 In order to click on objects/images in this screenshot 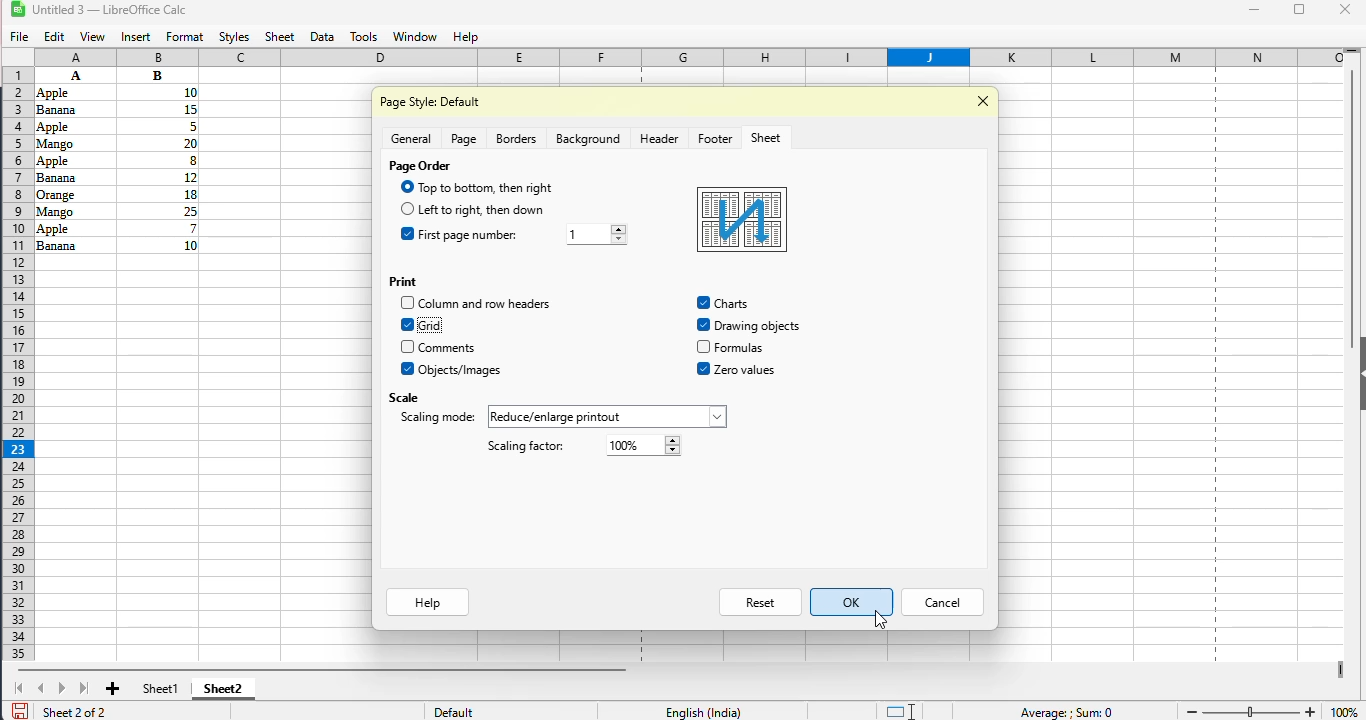, I will do `click(462, 370)`.